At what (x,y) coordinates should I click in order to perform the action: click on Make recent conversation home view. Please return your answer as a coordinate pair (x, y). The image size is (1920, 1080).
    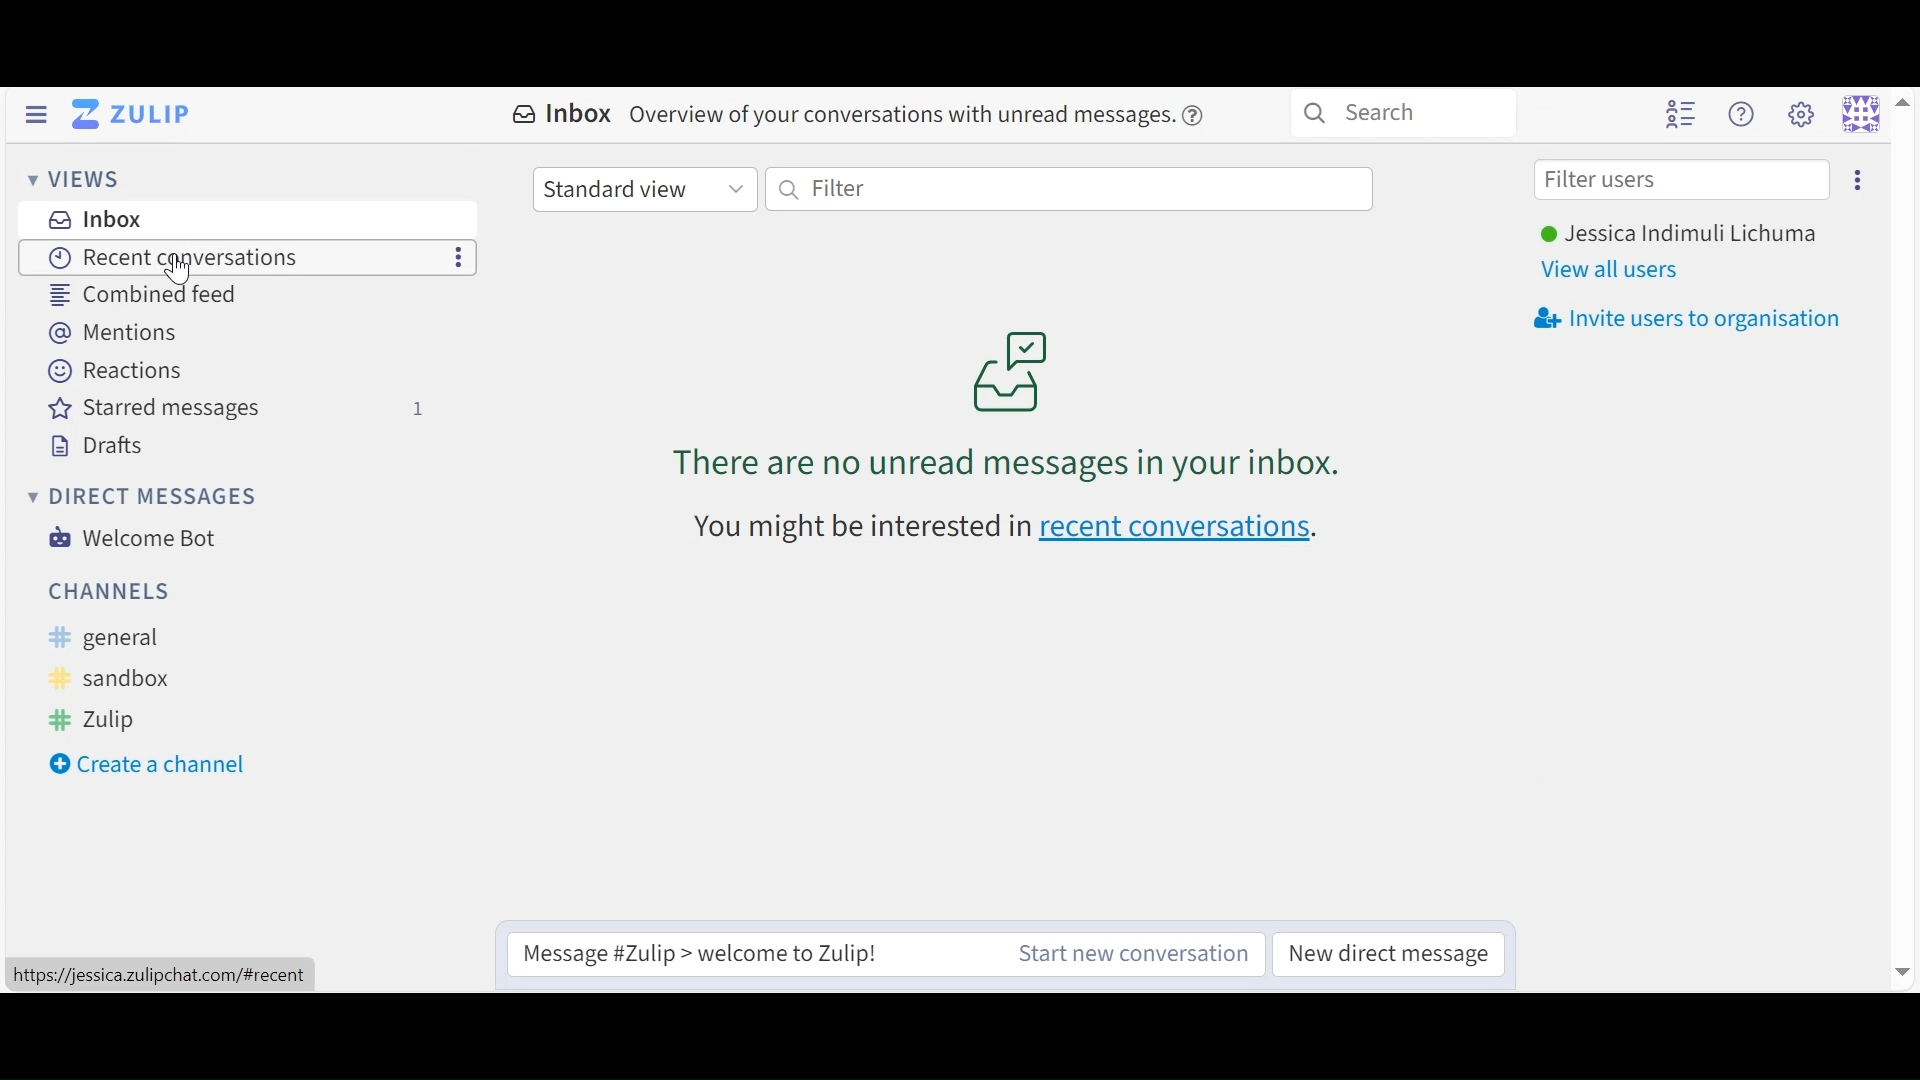
    Looking at the image, I should click on (458, 258).